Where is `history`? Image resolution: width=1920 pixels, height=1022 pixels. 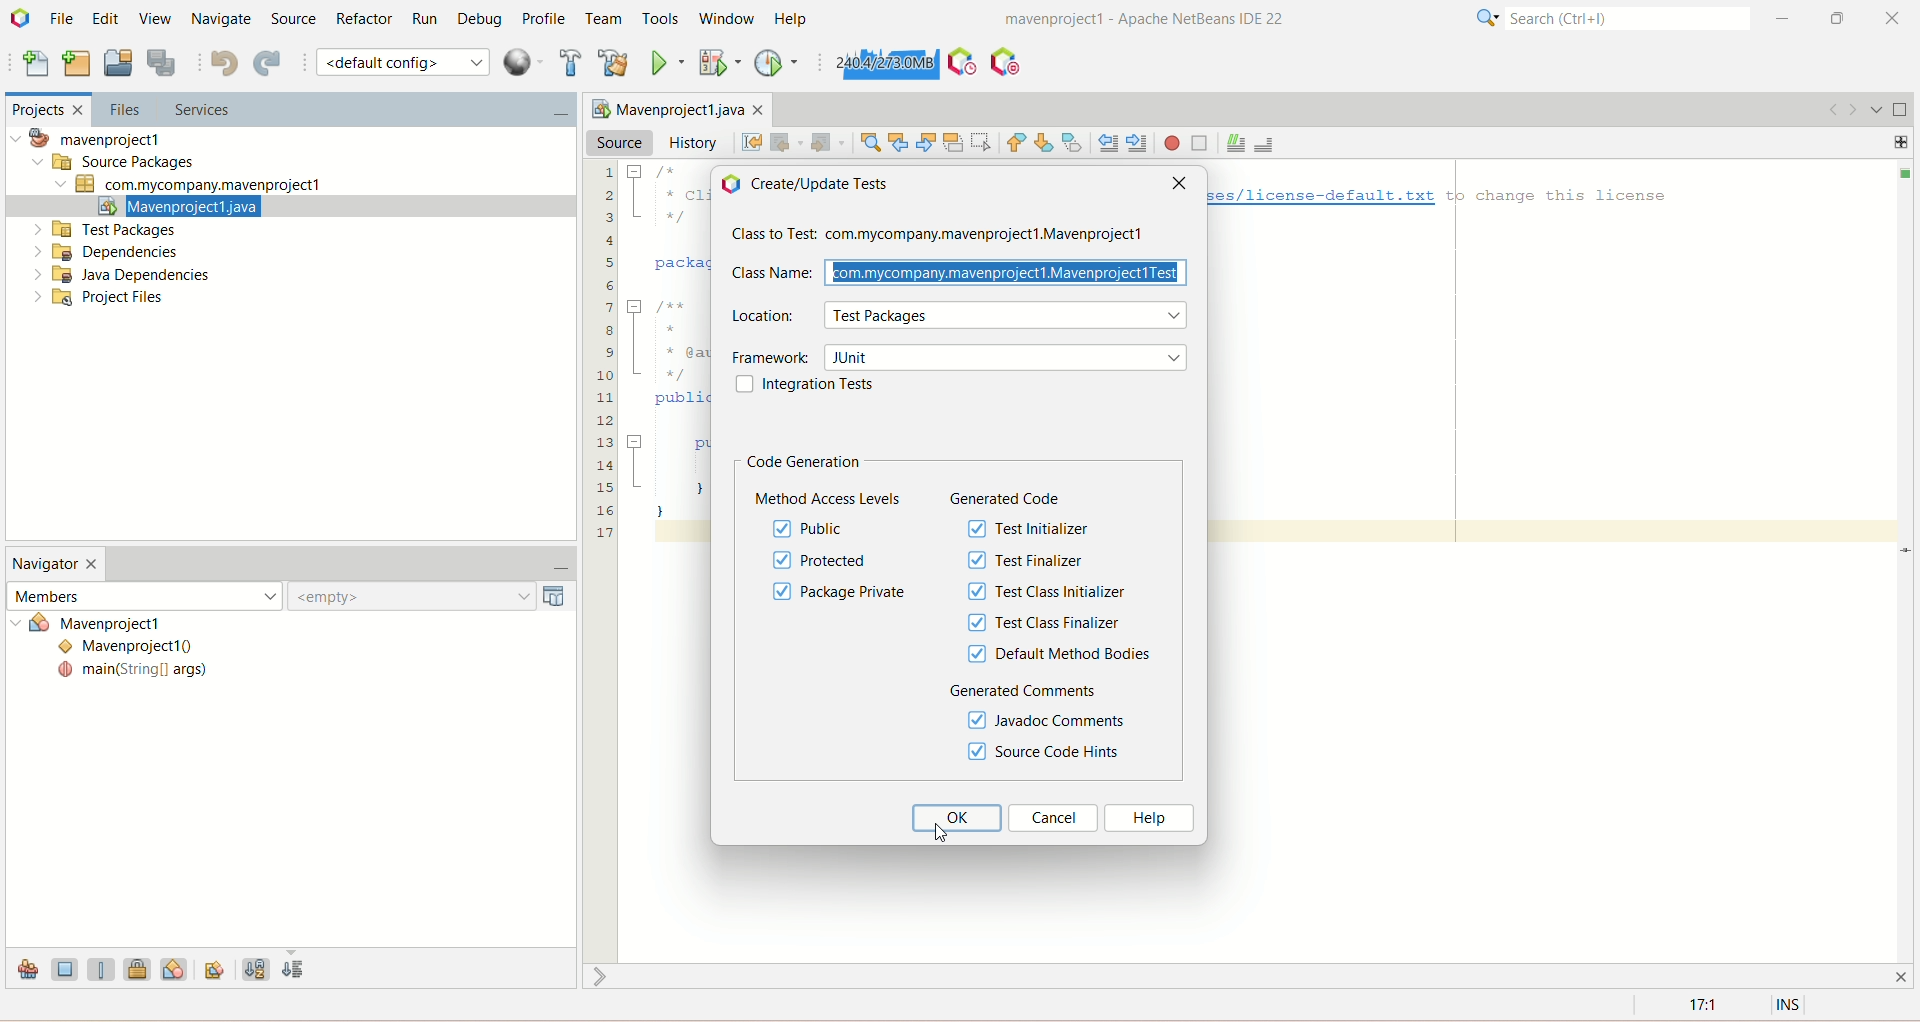
history is located at coordinates (694, 142).